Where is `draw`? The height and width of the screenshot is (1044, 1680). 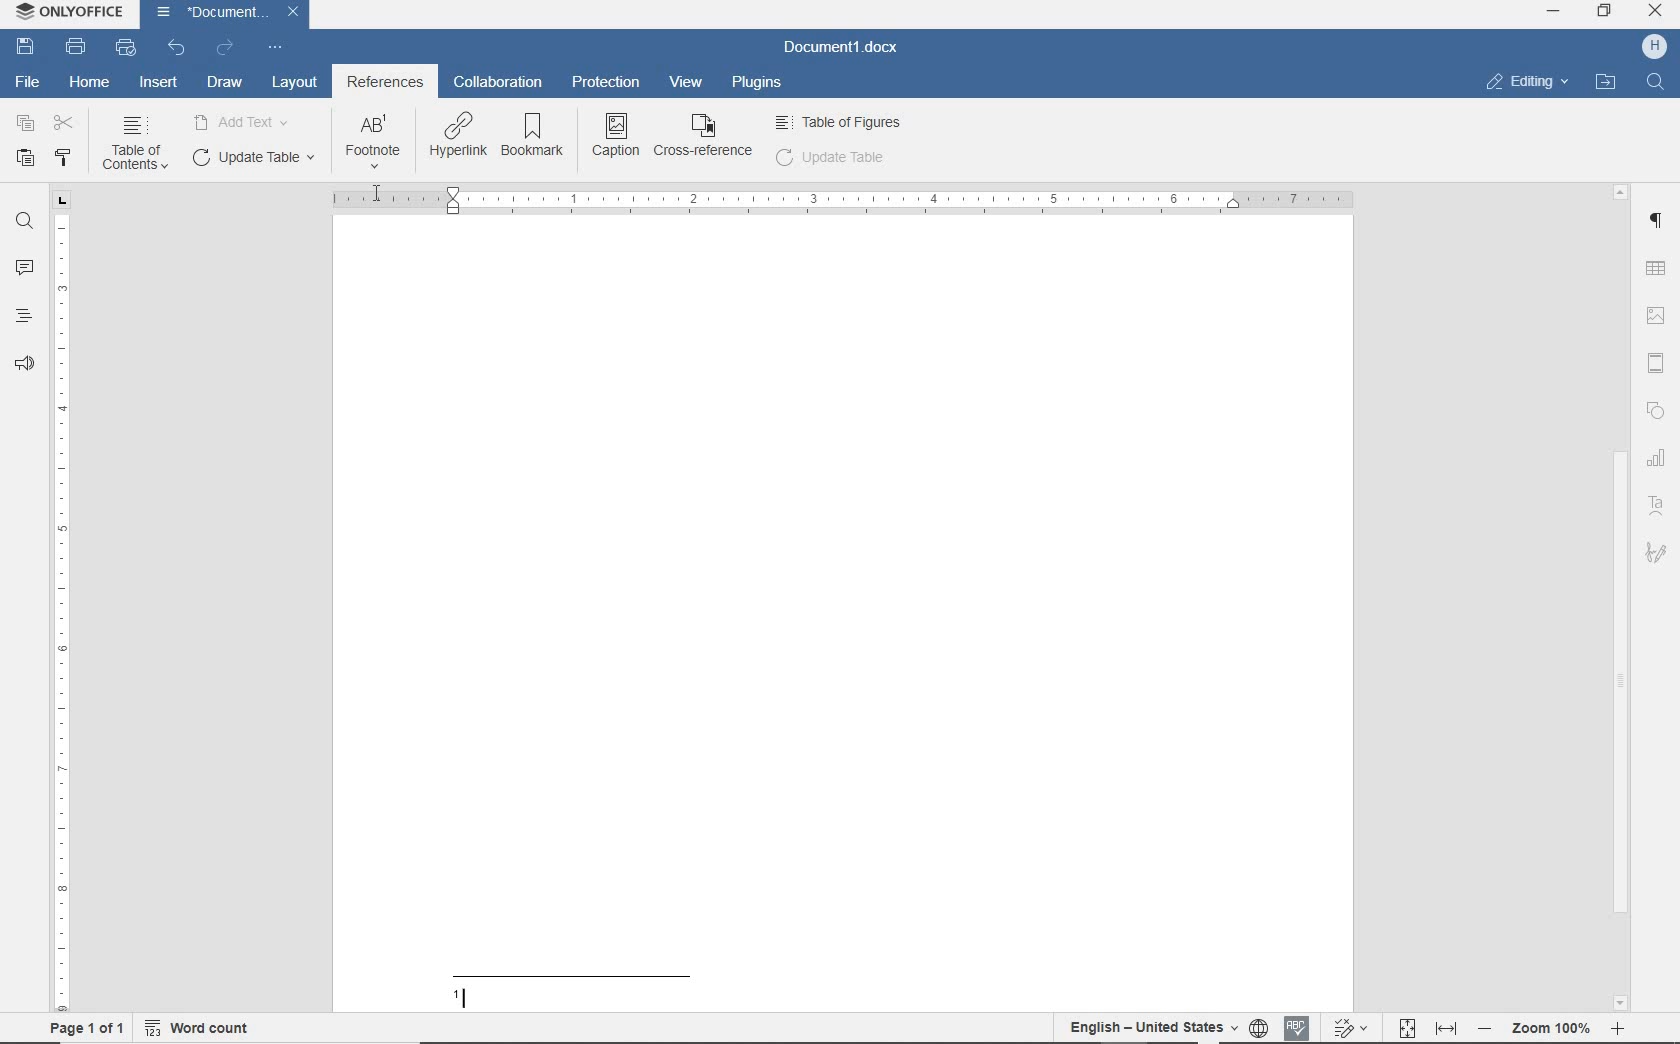 draw is located at coordinates (225, 82).